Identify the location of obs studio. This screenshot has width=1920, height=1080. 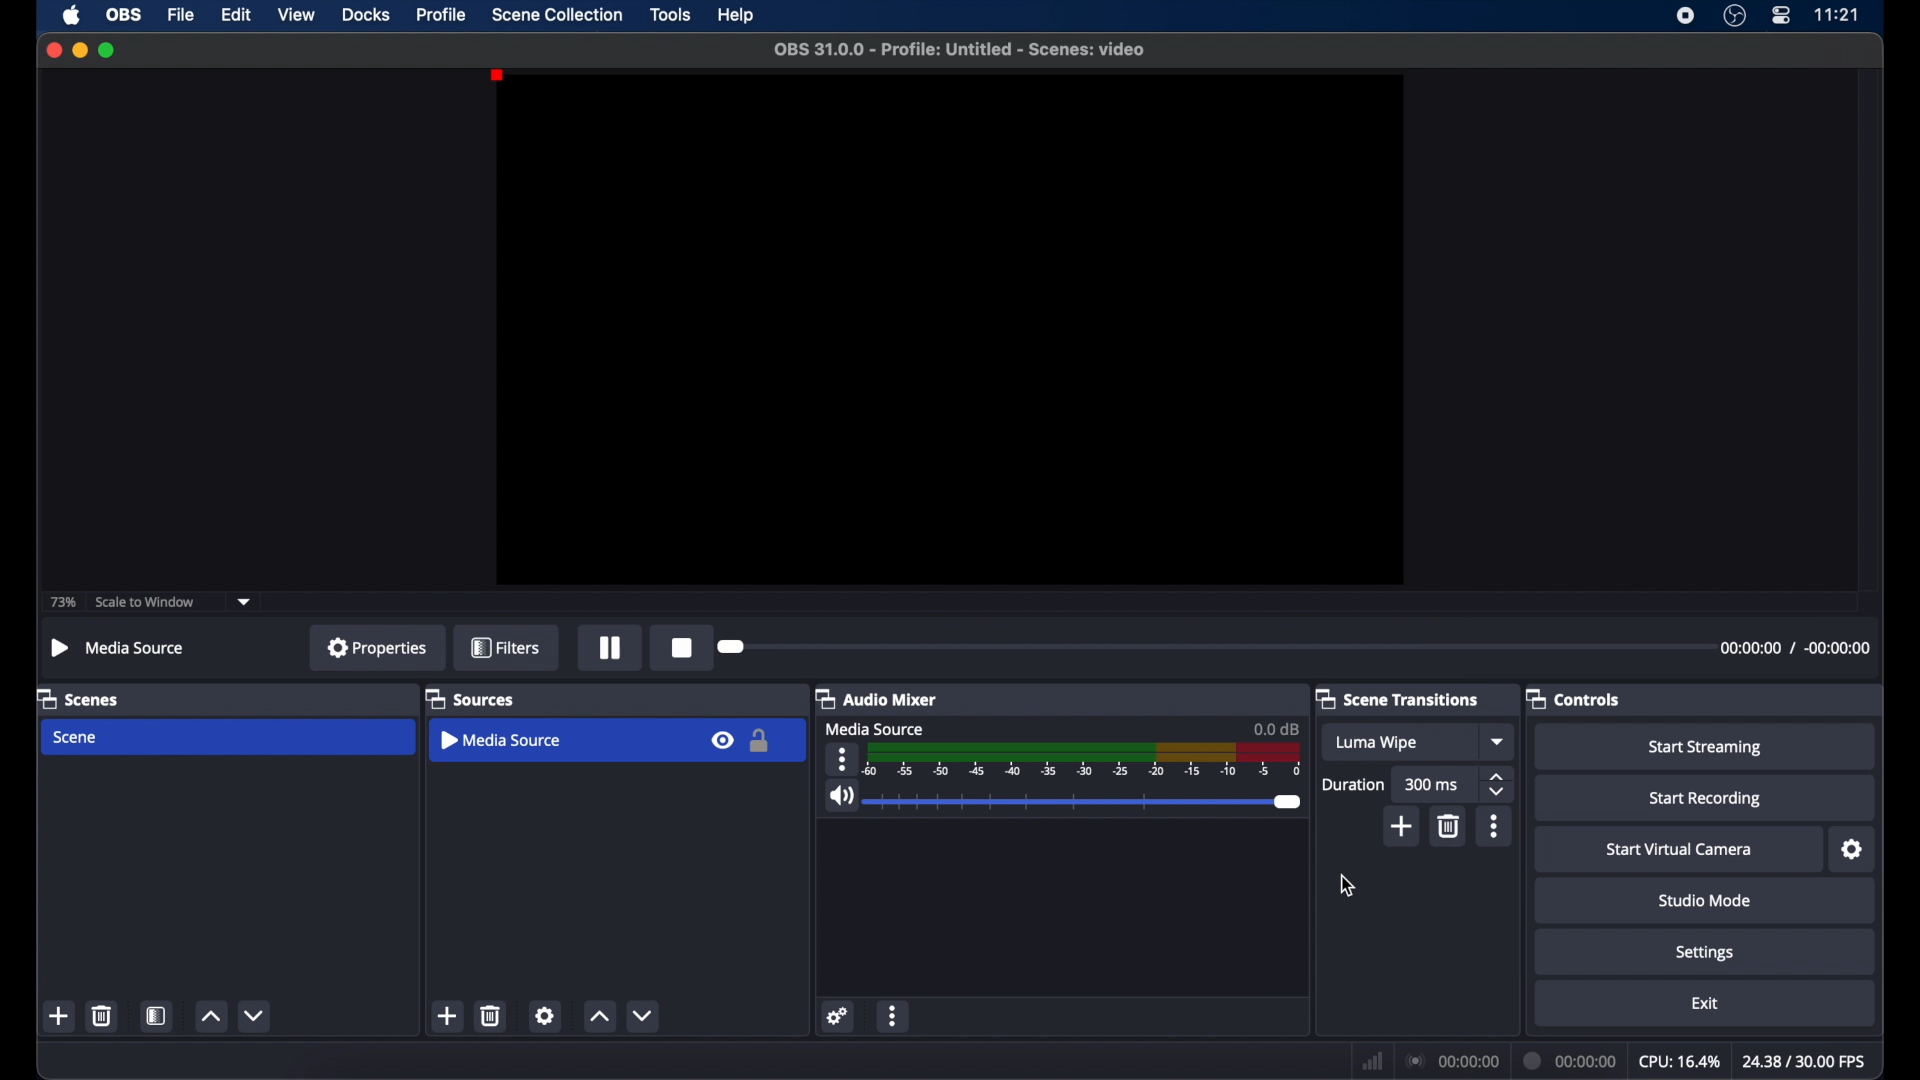
(1735, 16).